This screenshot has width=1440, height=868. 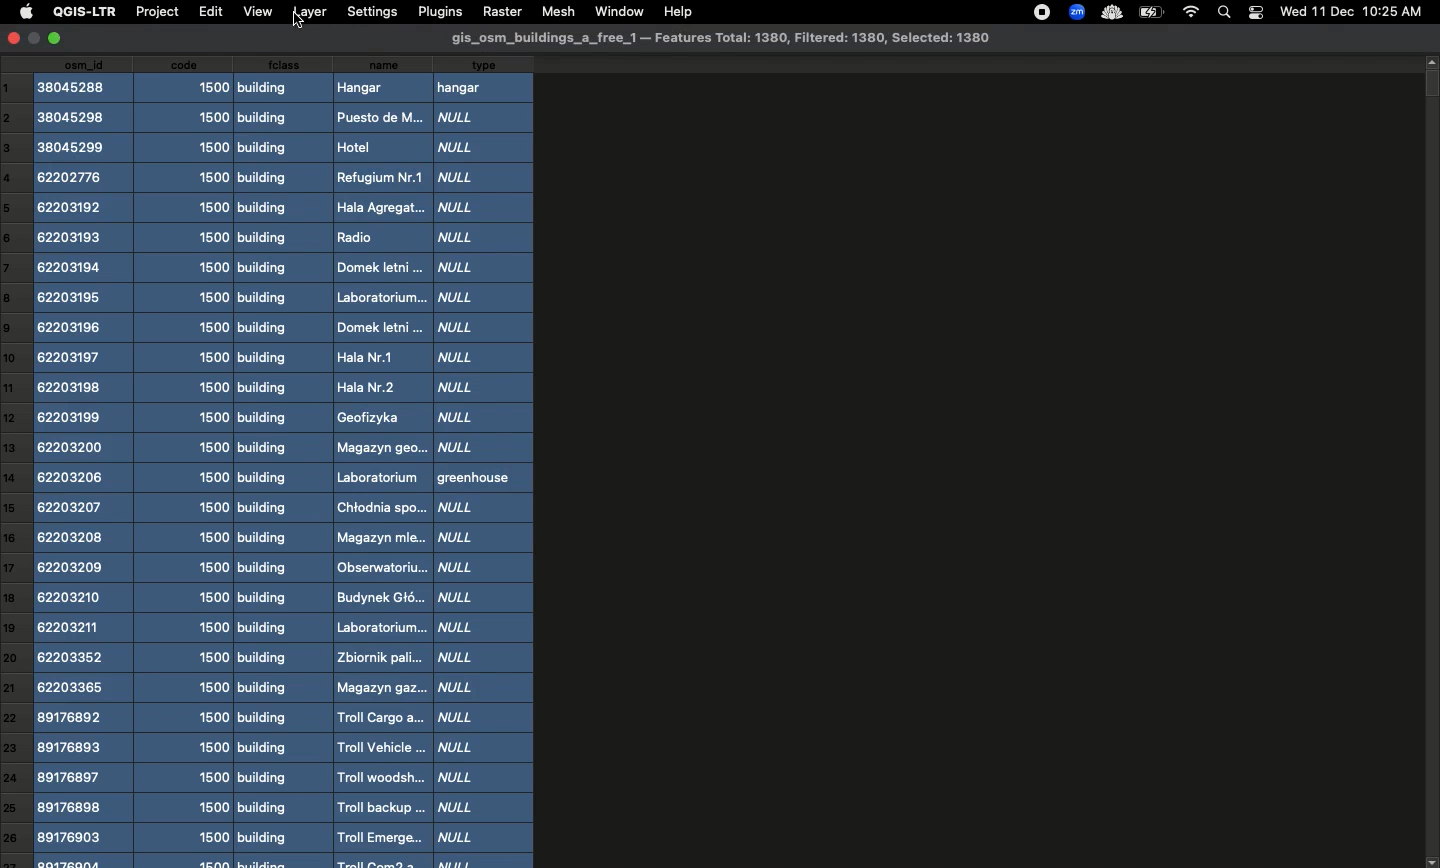 What do you see at coordinates (1255, 11) in the screenshot?
I see `Notification` at bounding box center [1255, 11].